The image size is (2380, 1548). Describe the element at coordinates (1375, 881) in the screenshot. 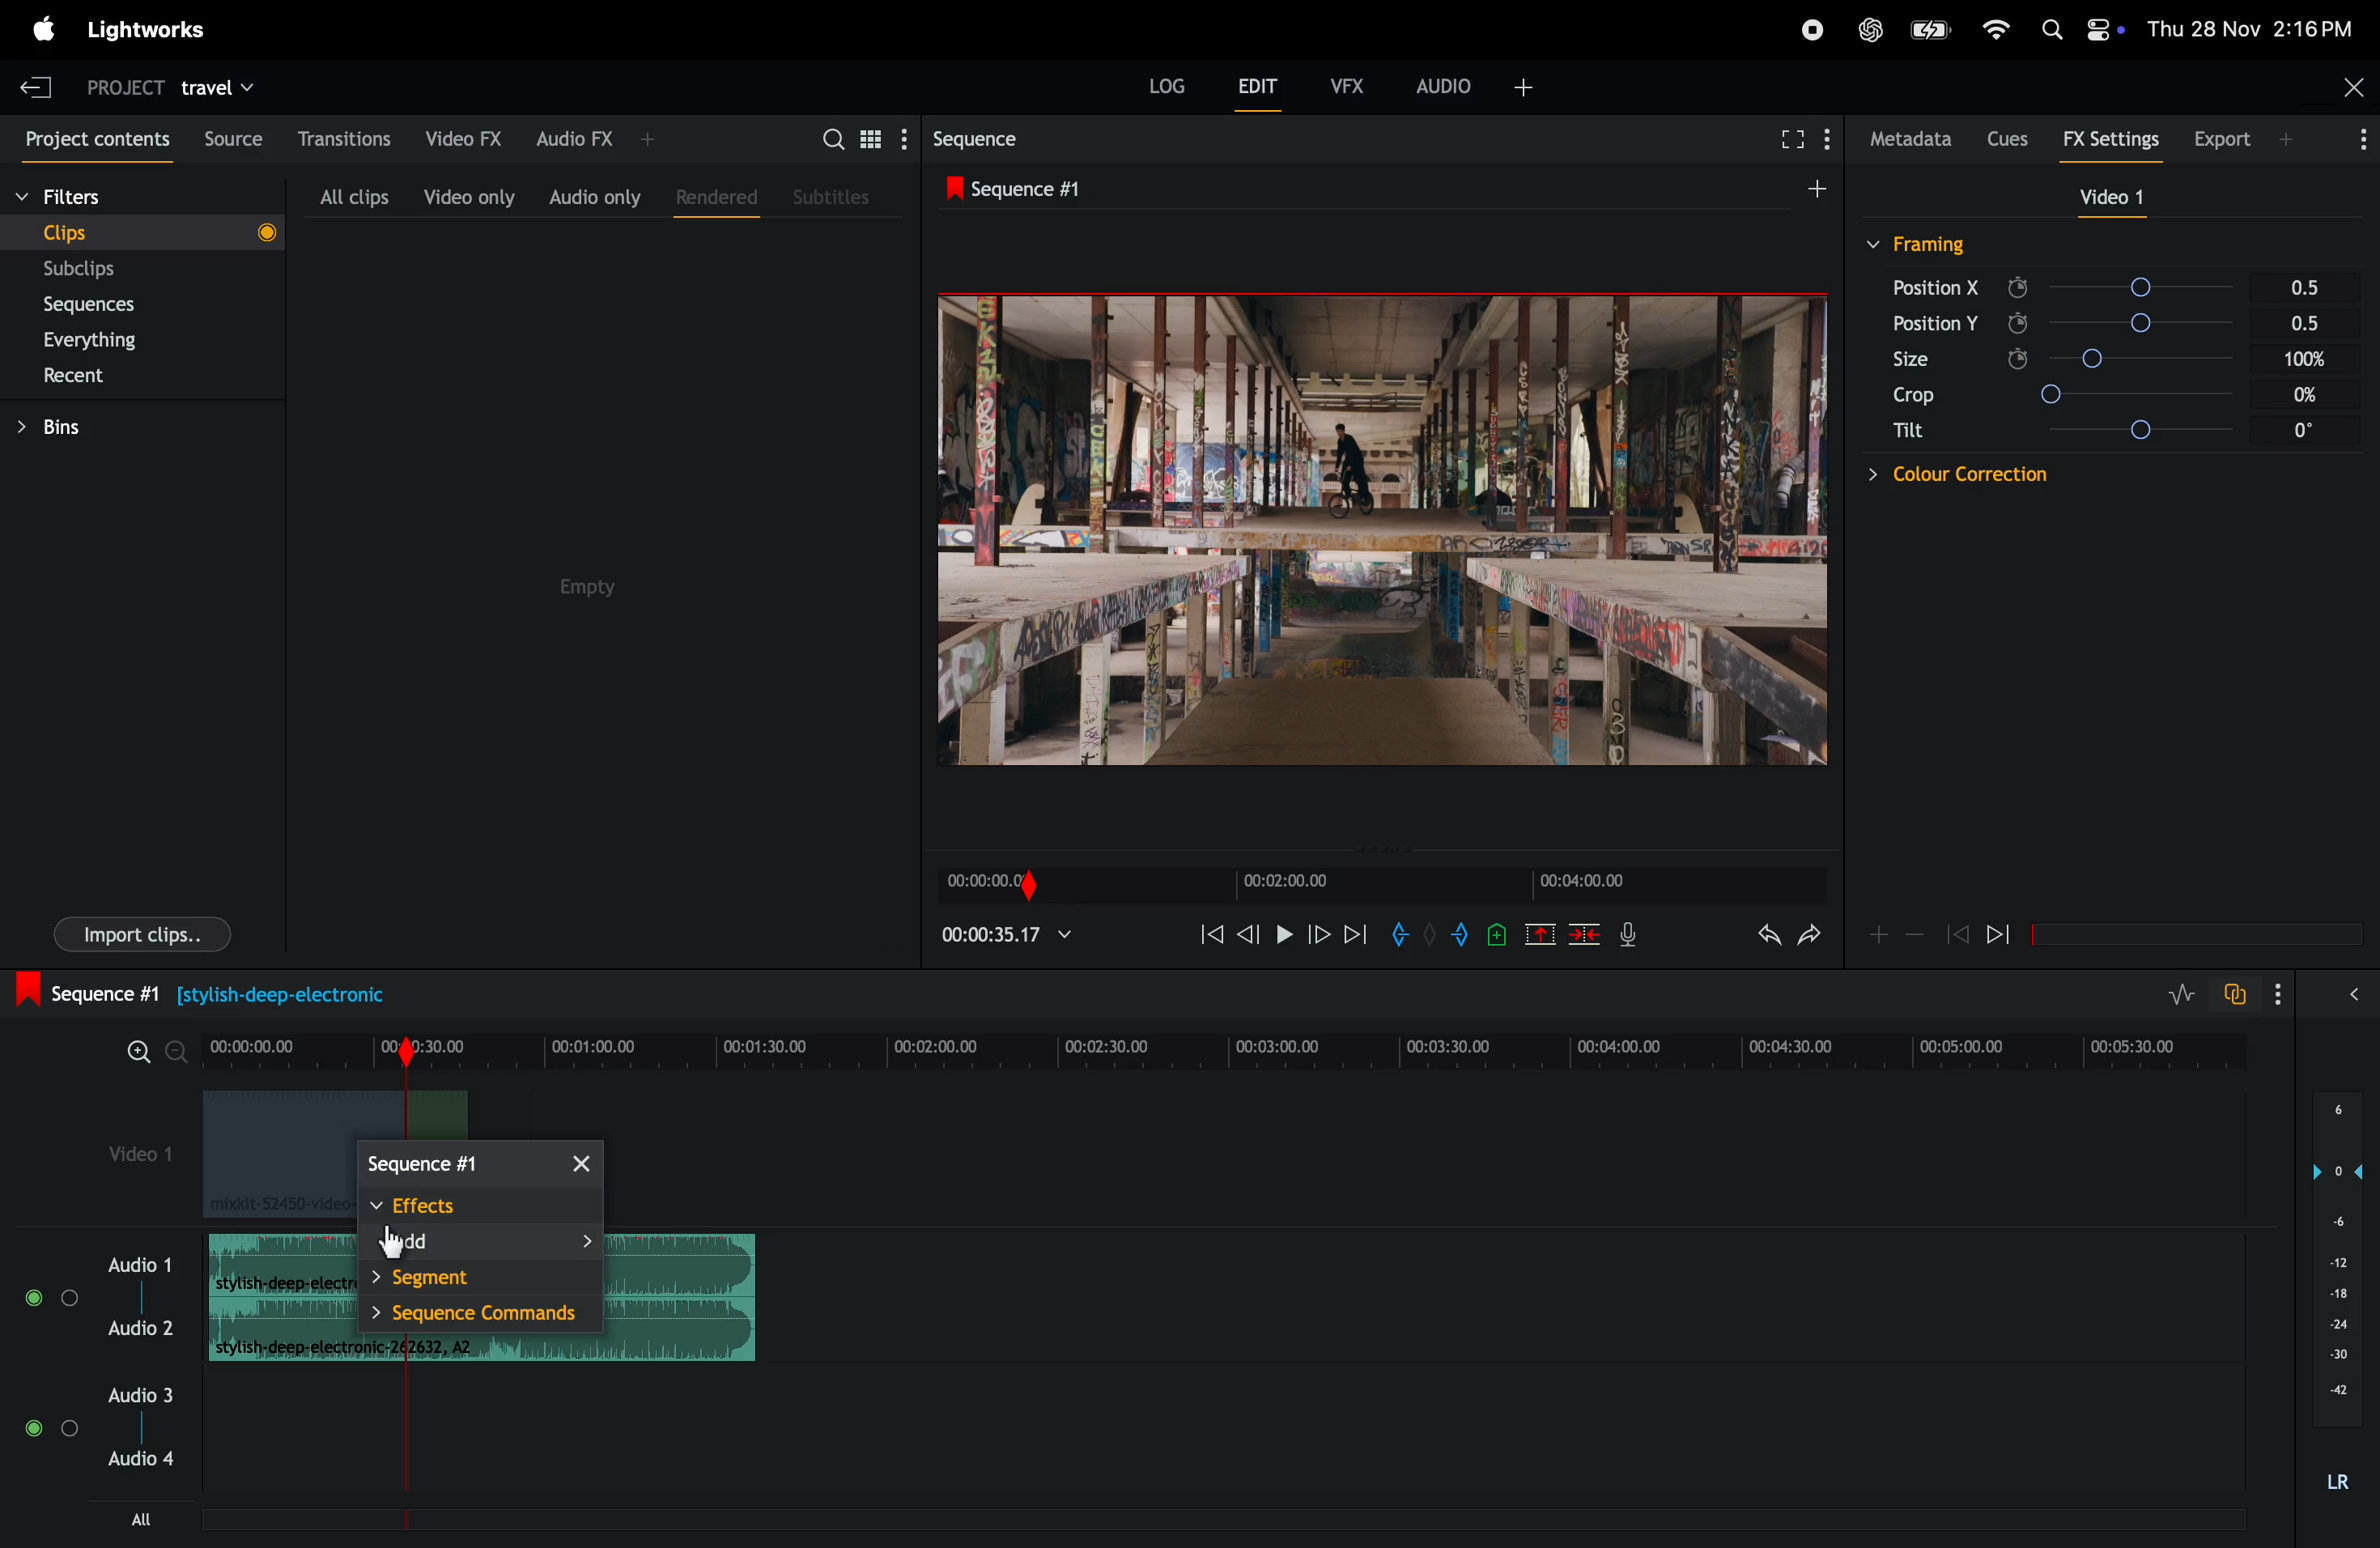

I see `timeframe` at that location.